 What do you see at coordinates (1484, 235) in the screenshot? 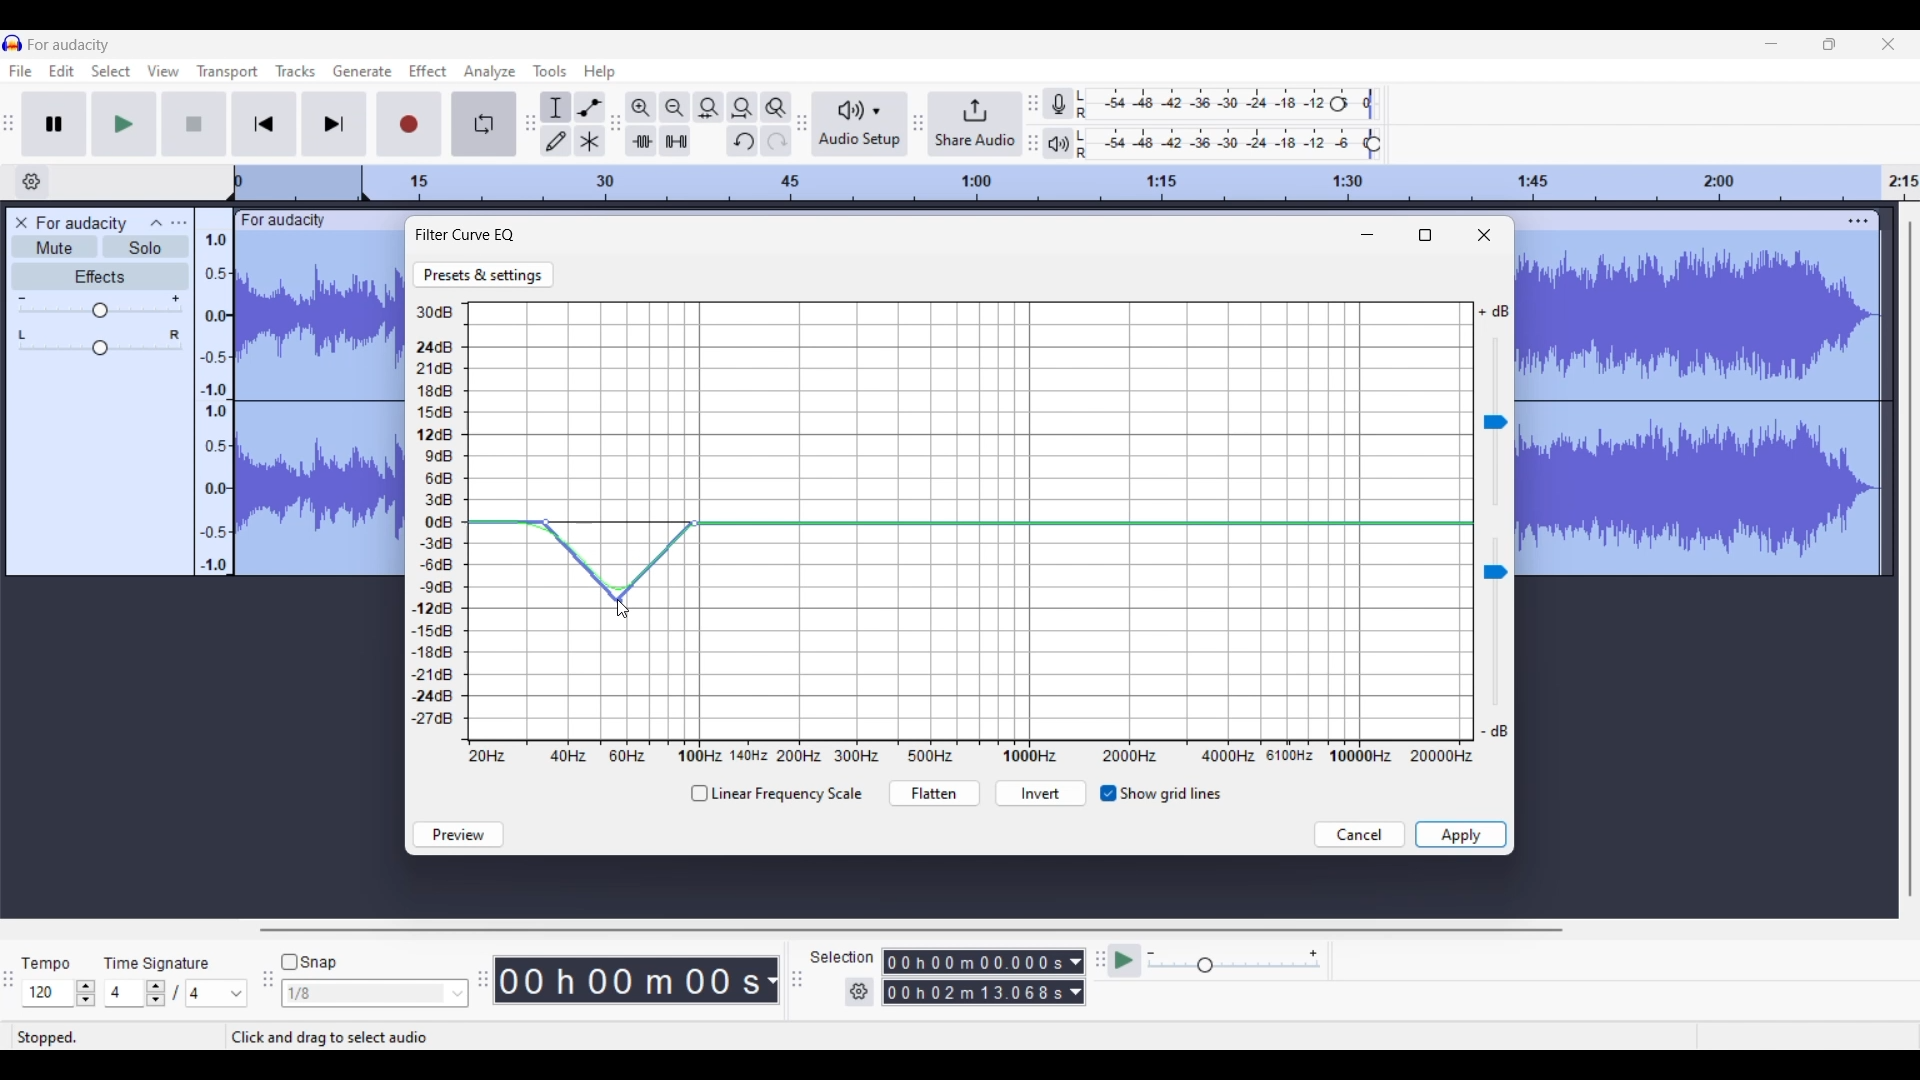
I see `Close window` at bounding box center [1484, 235].